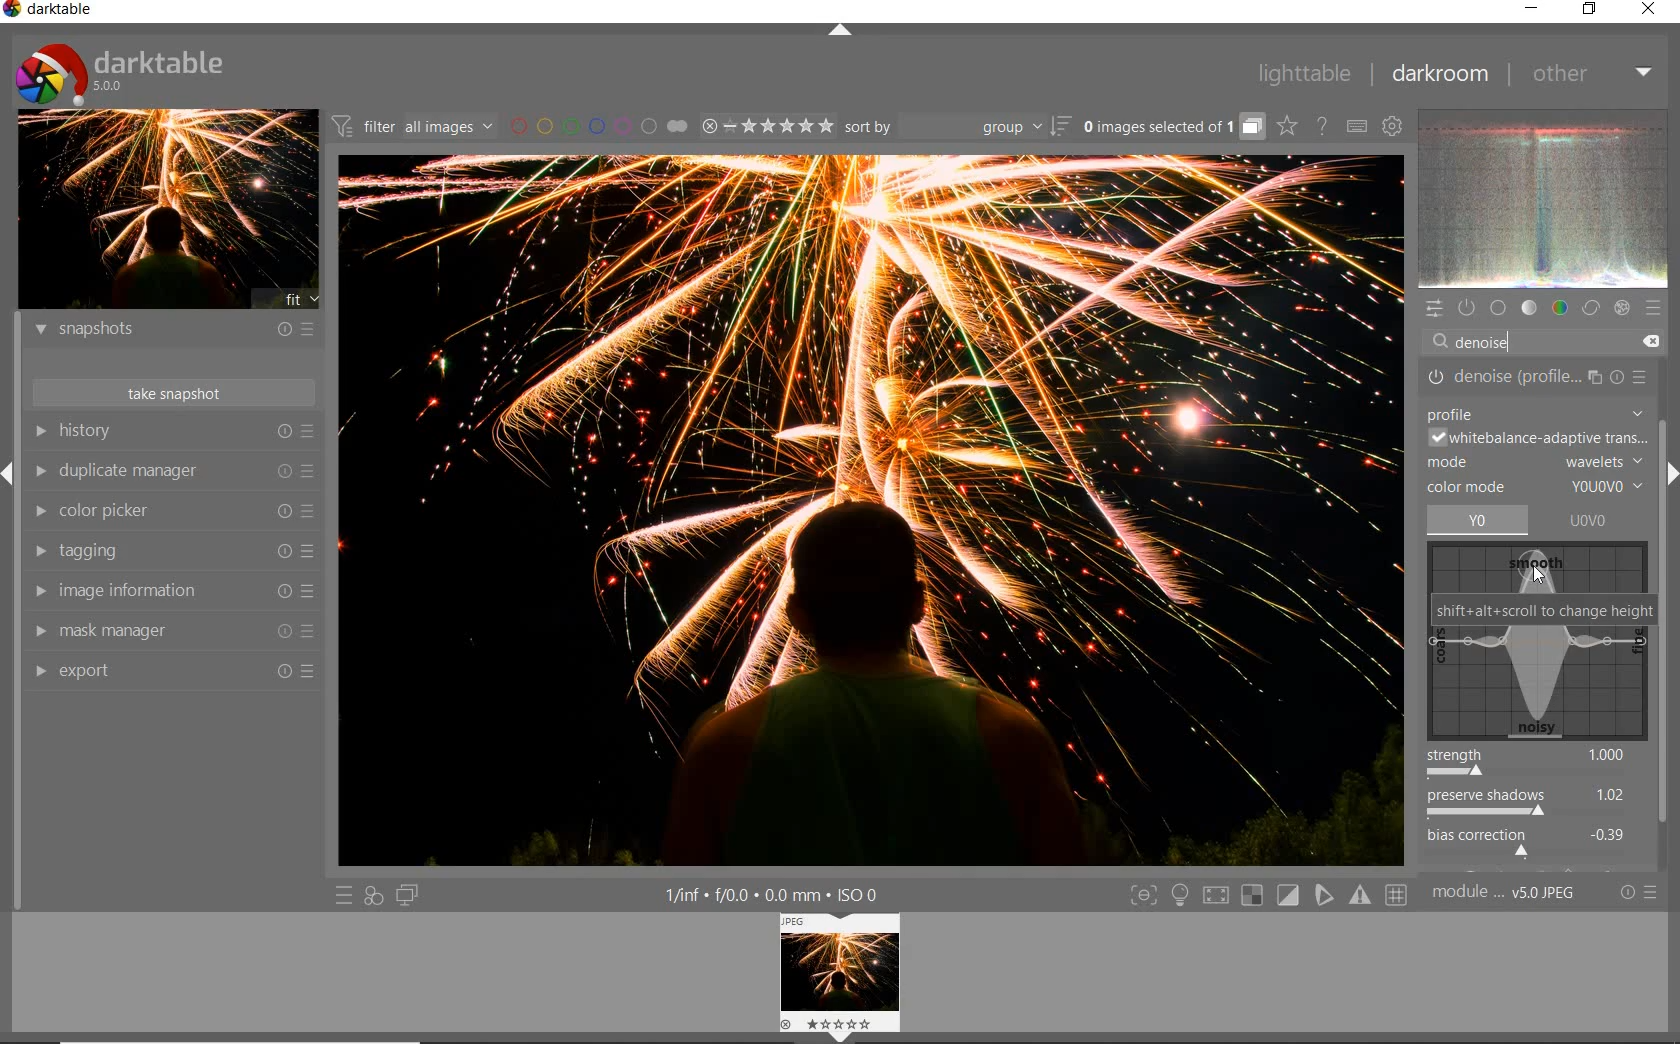 This screenshot has width=1680, height=1044. Describe the element at coordinates (167, 210) in the screenshot. I see `image preview` at that location.